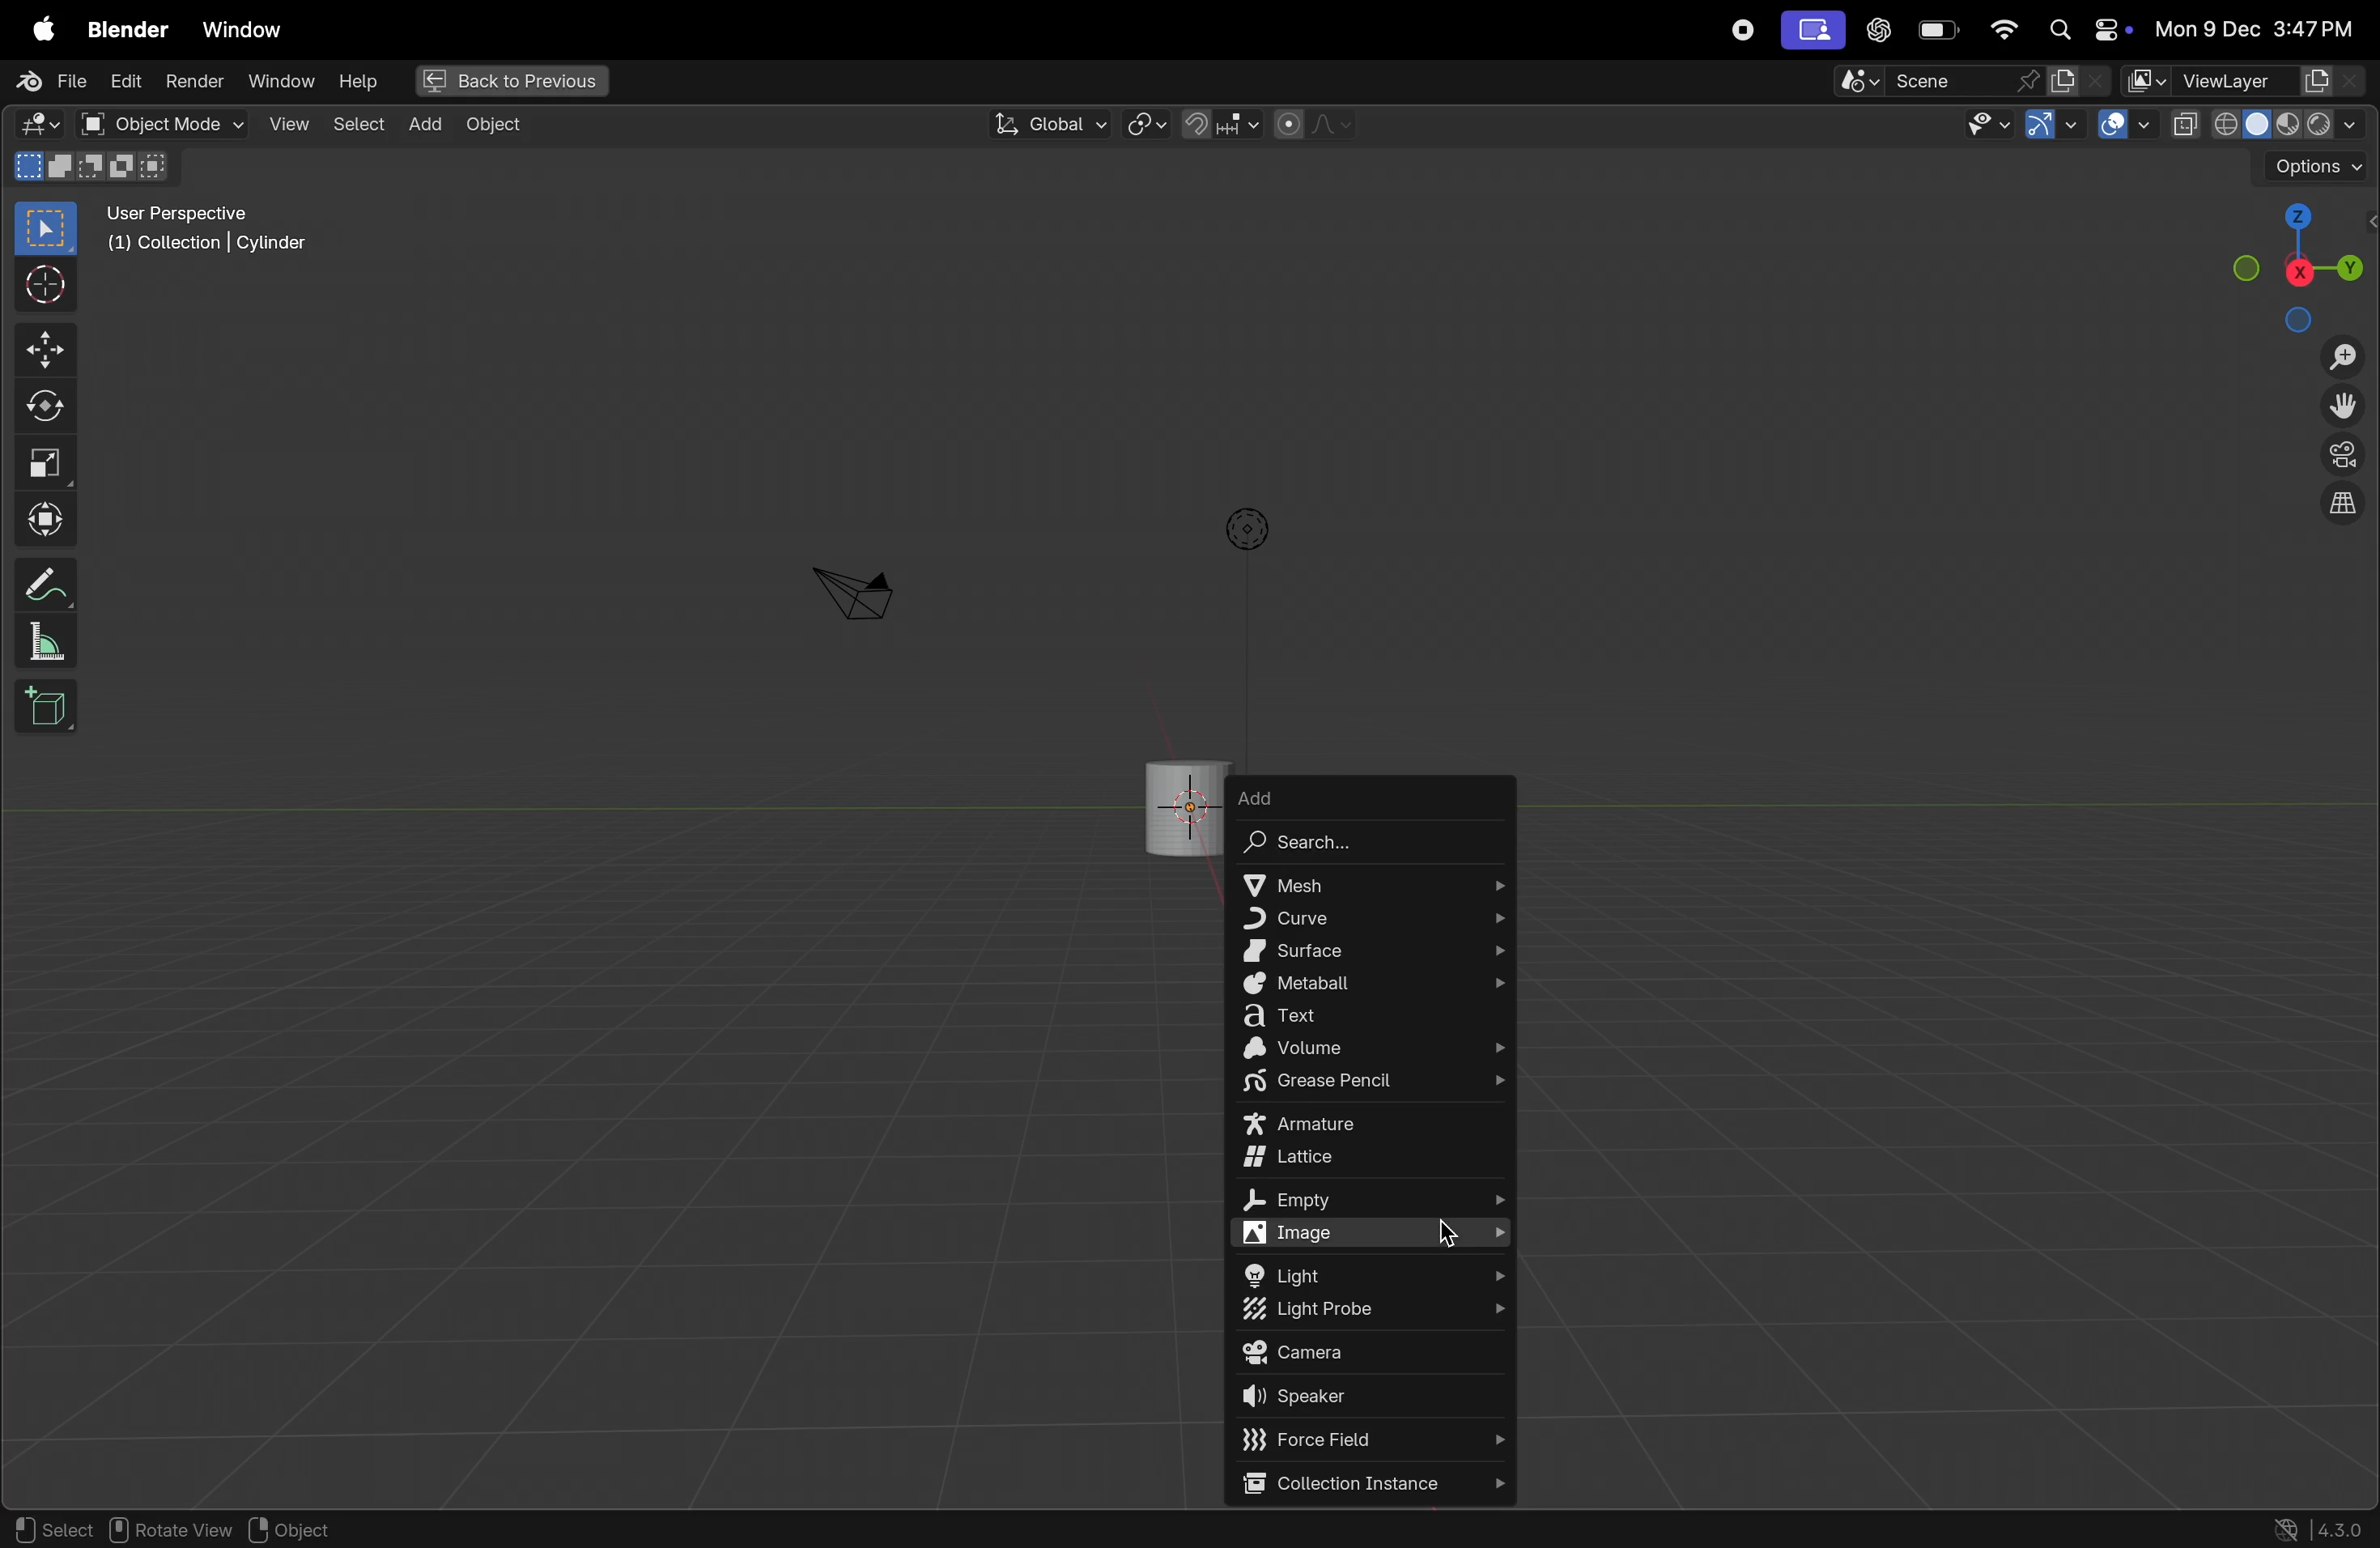 The image size is (2380, 1548). What do you see at coordinates (1375, 951) in the screenshot?
I see `surface` at bounding box center [1375, 951].